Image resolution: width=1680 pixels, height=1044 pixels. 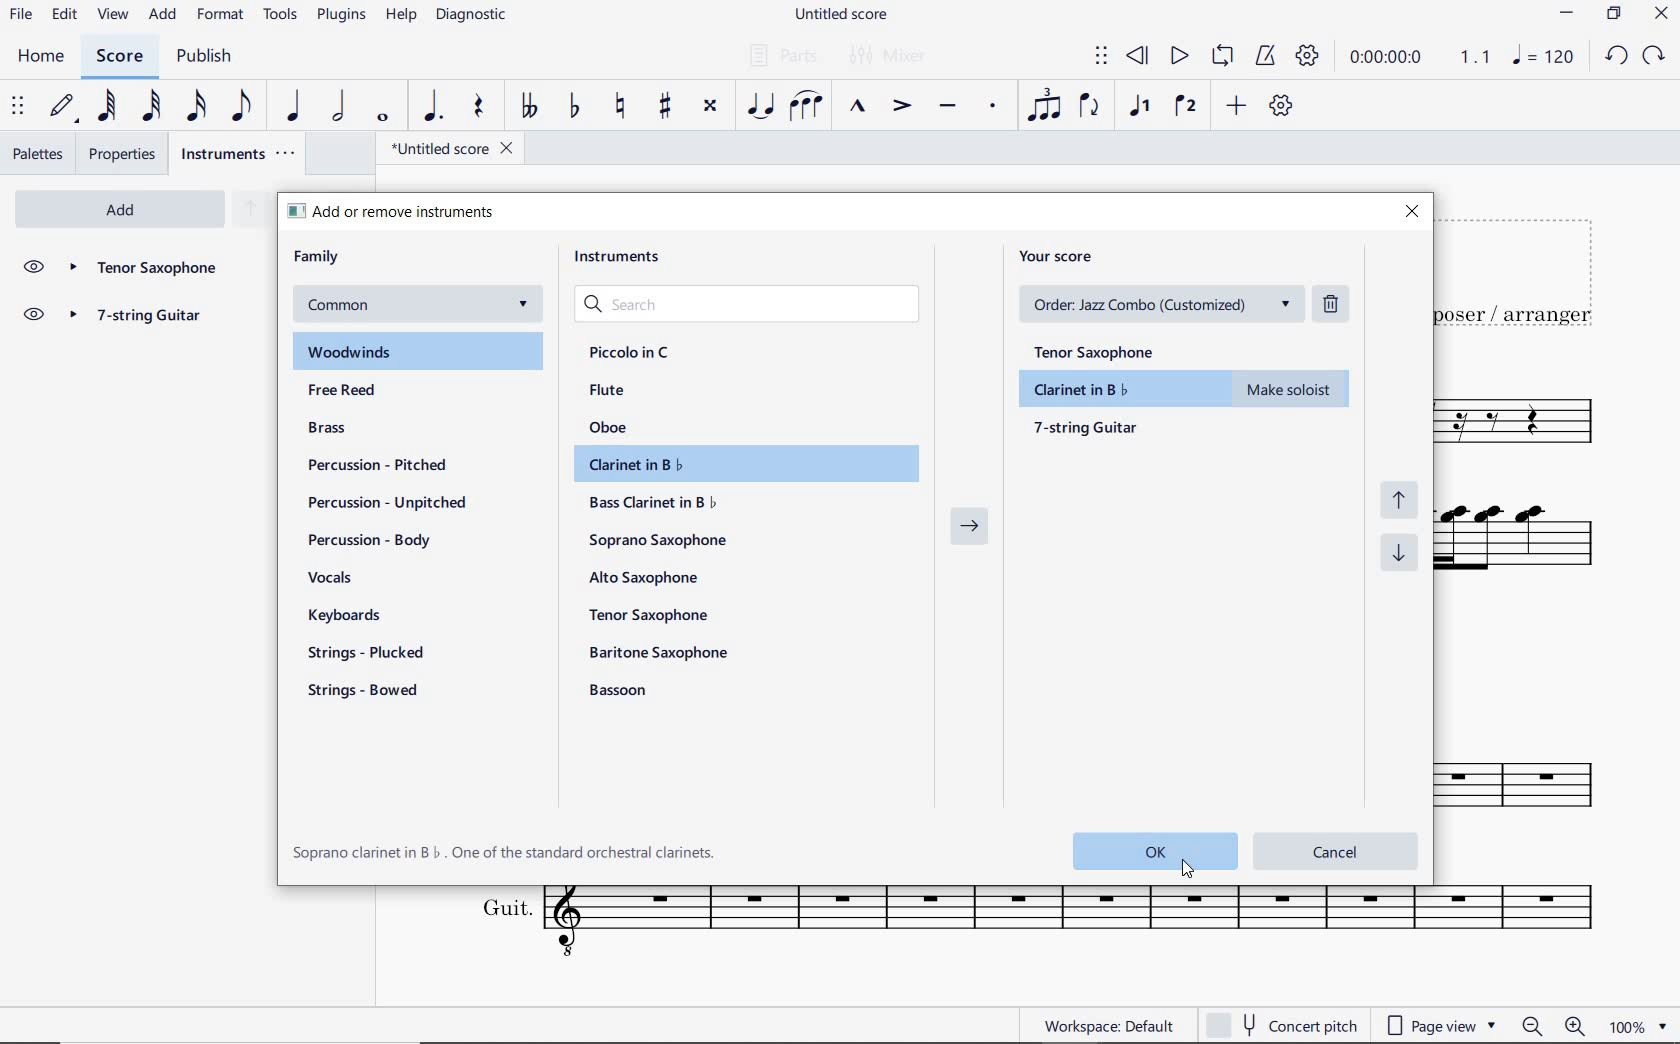 What do you see at coordinates (368, 693) in the screenshot?
I see `strings - bowed` at bounding box center [368, 693].